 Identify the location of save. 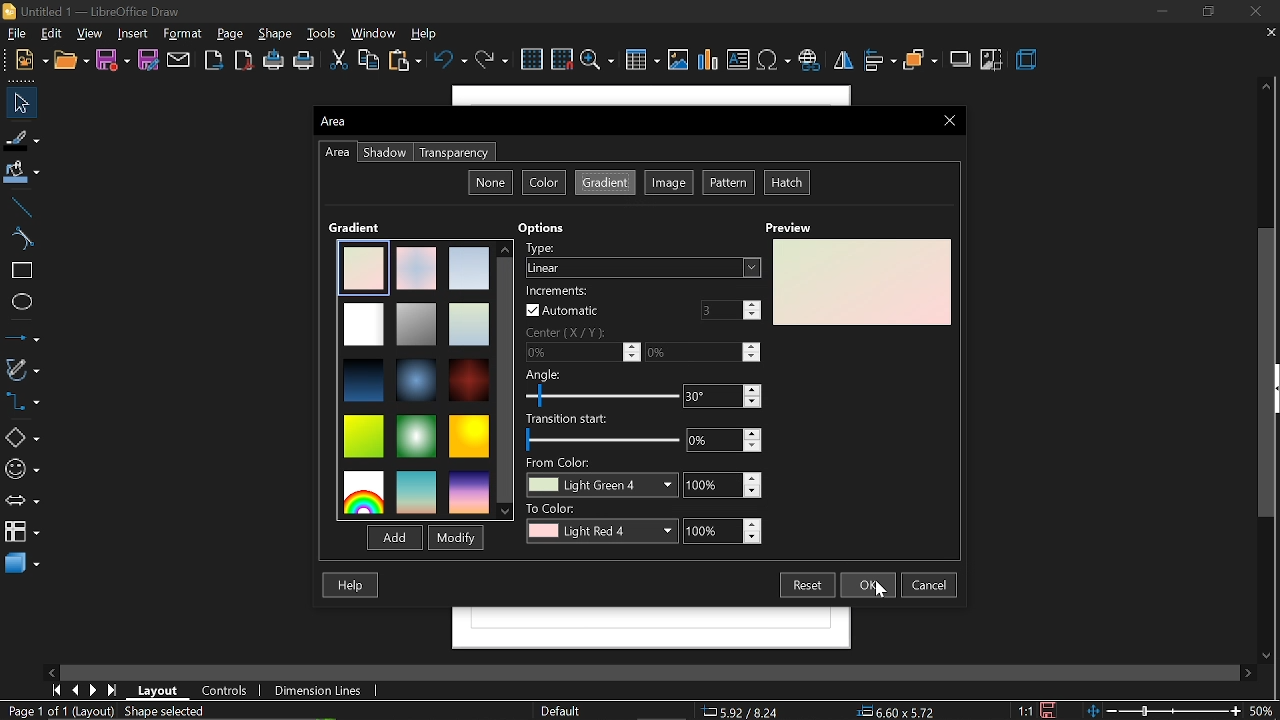
(1046, 710).